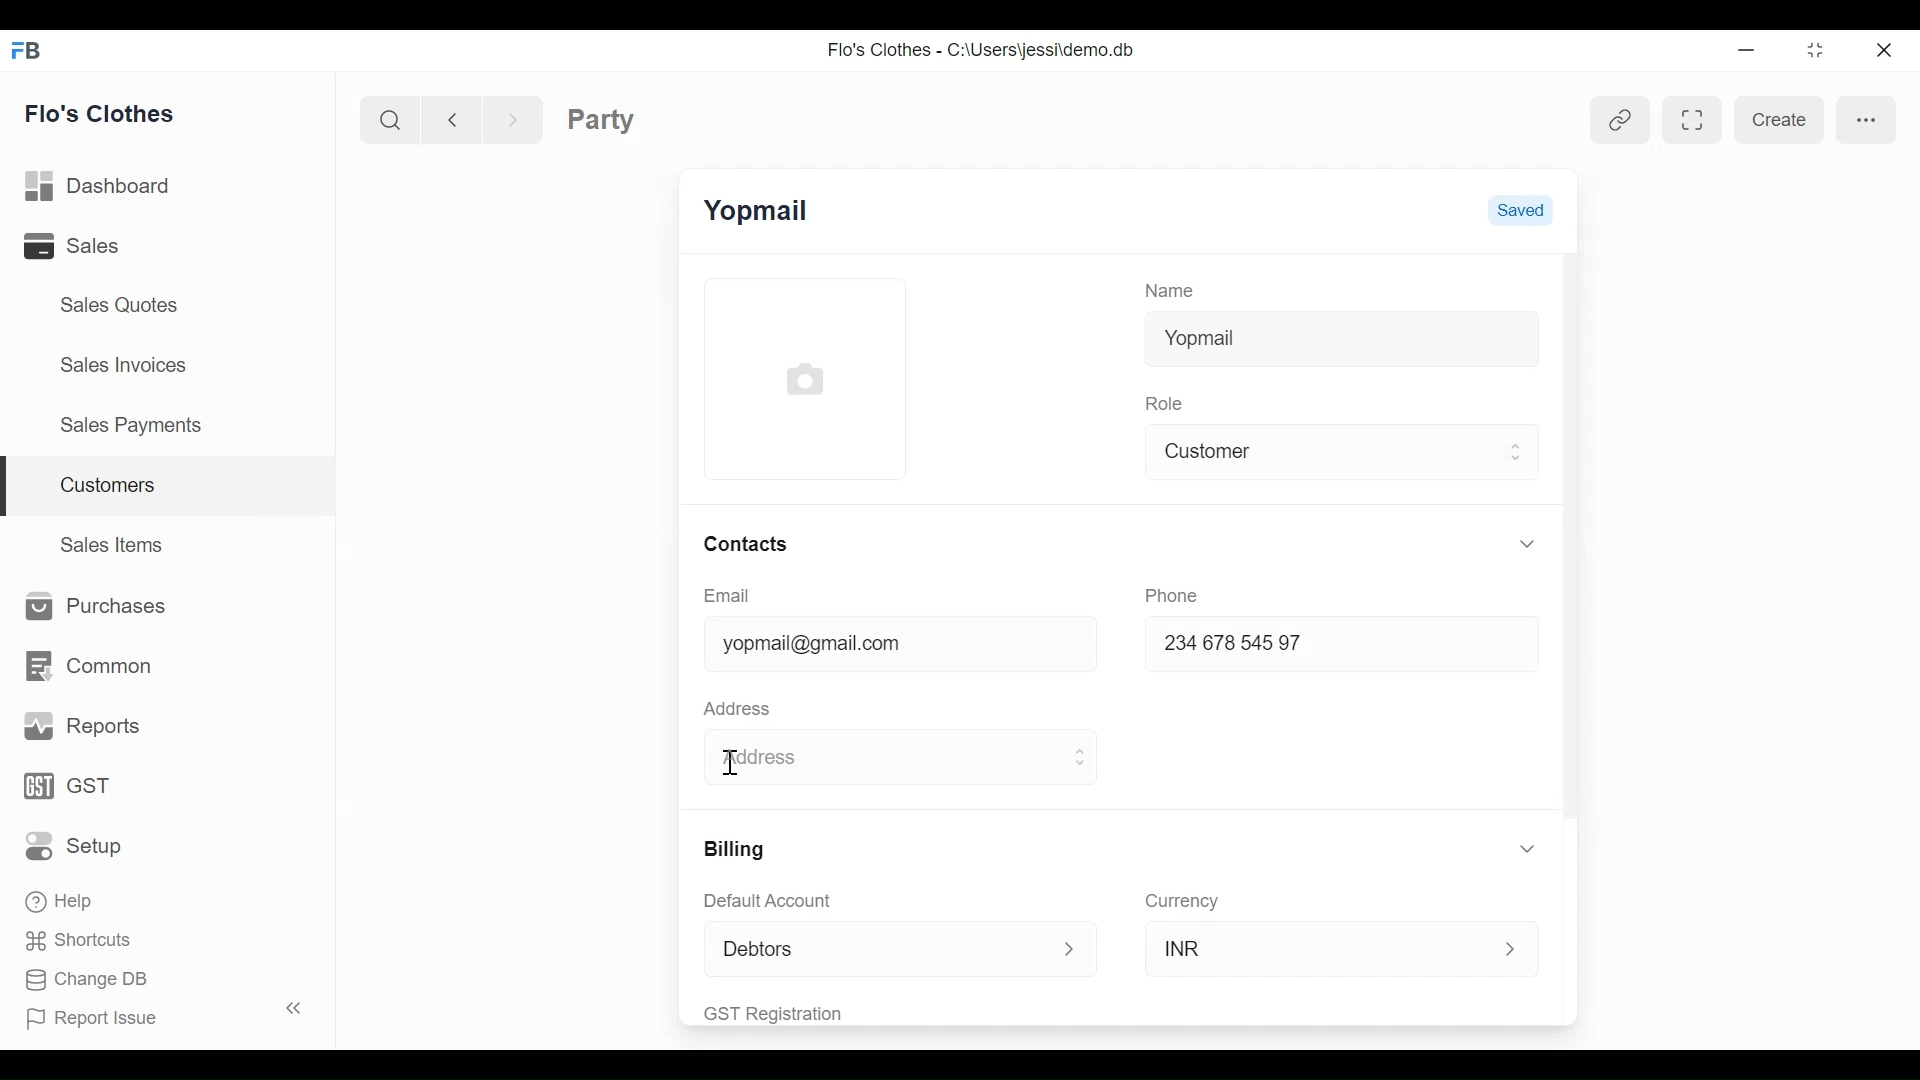 This screenshot has height=1080, width=1920. I want to click on Cursor, so click(732, 764).